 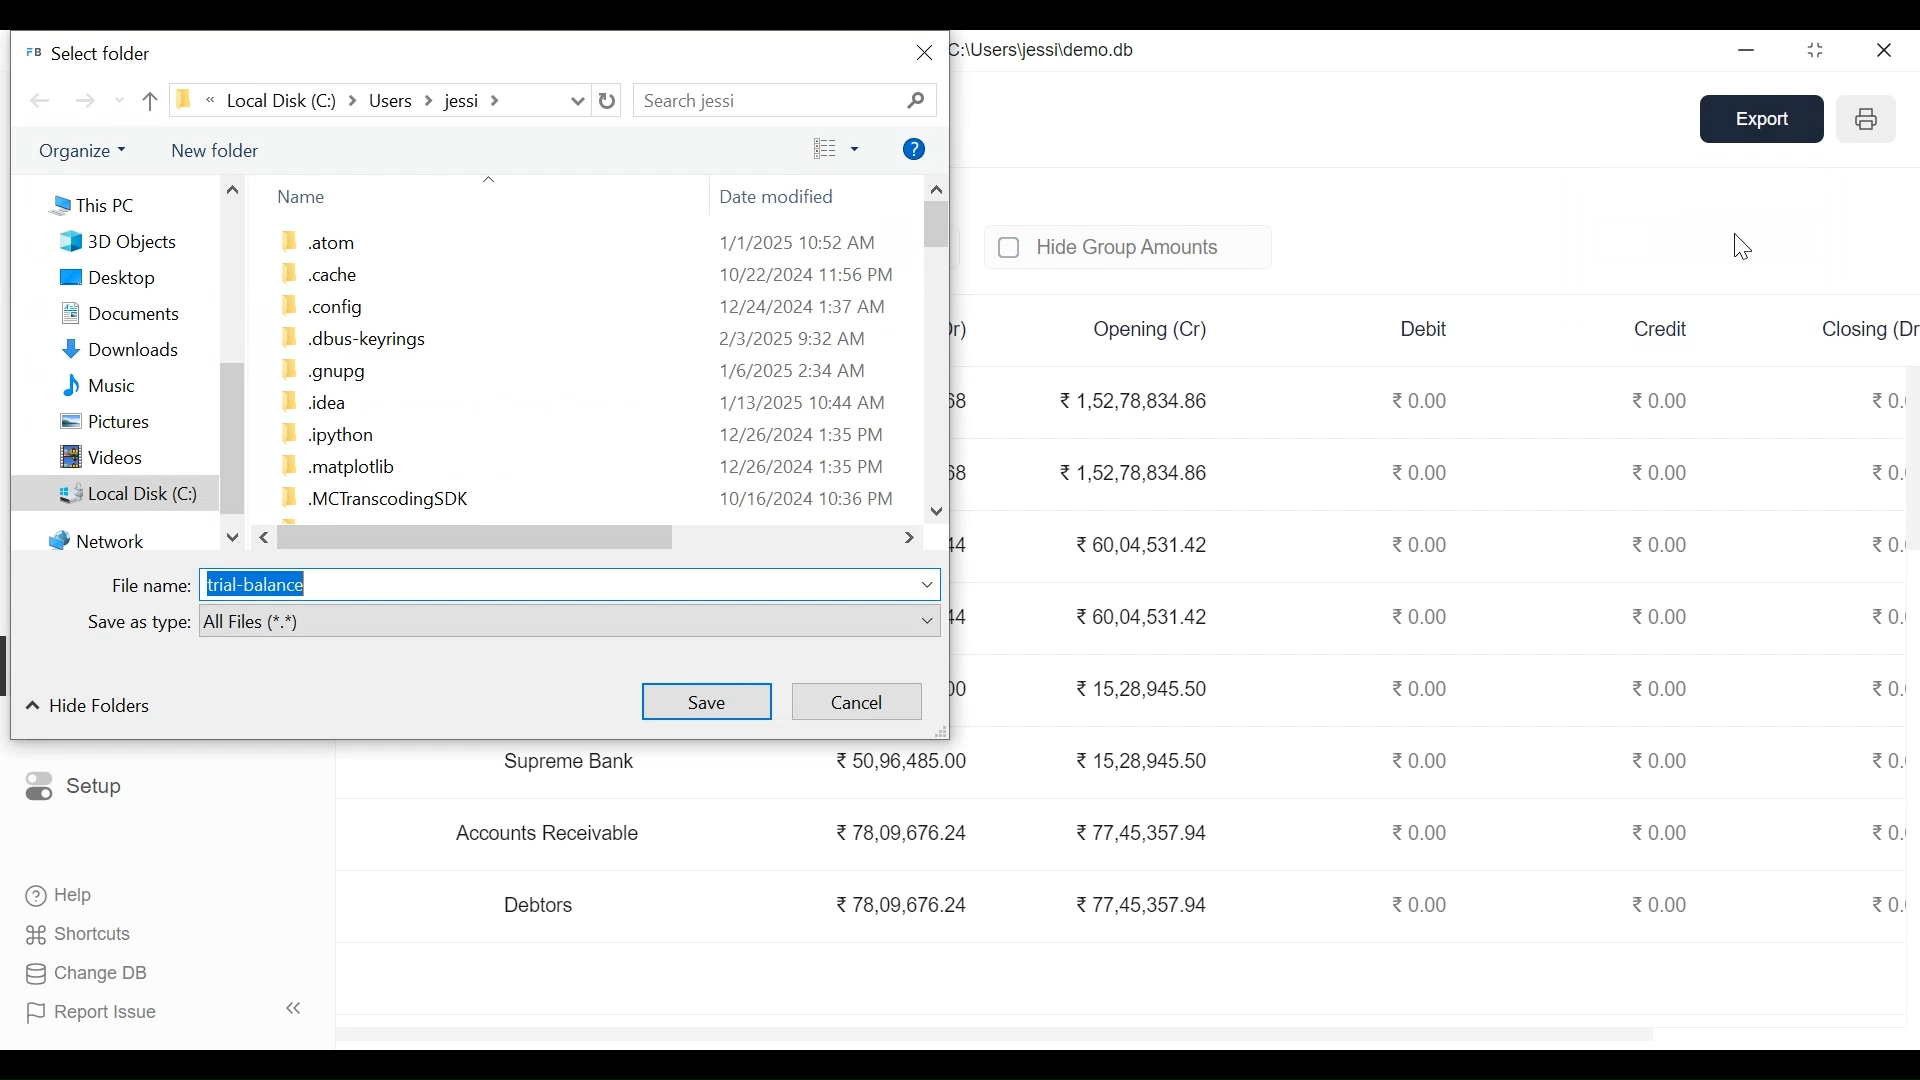 I want to click on Scroll down, so click(x=232, y=537).